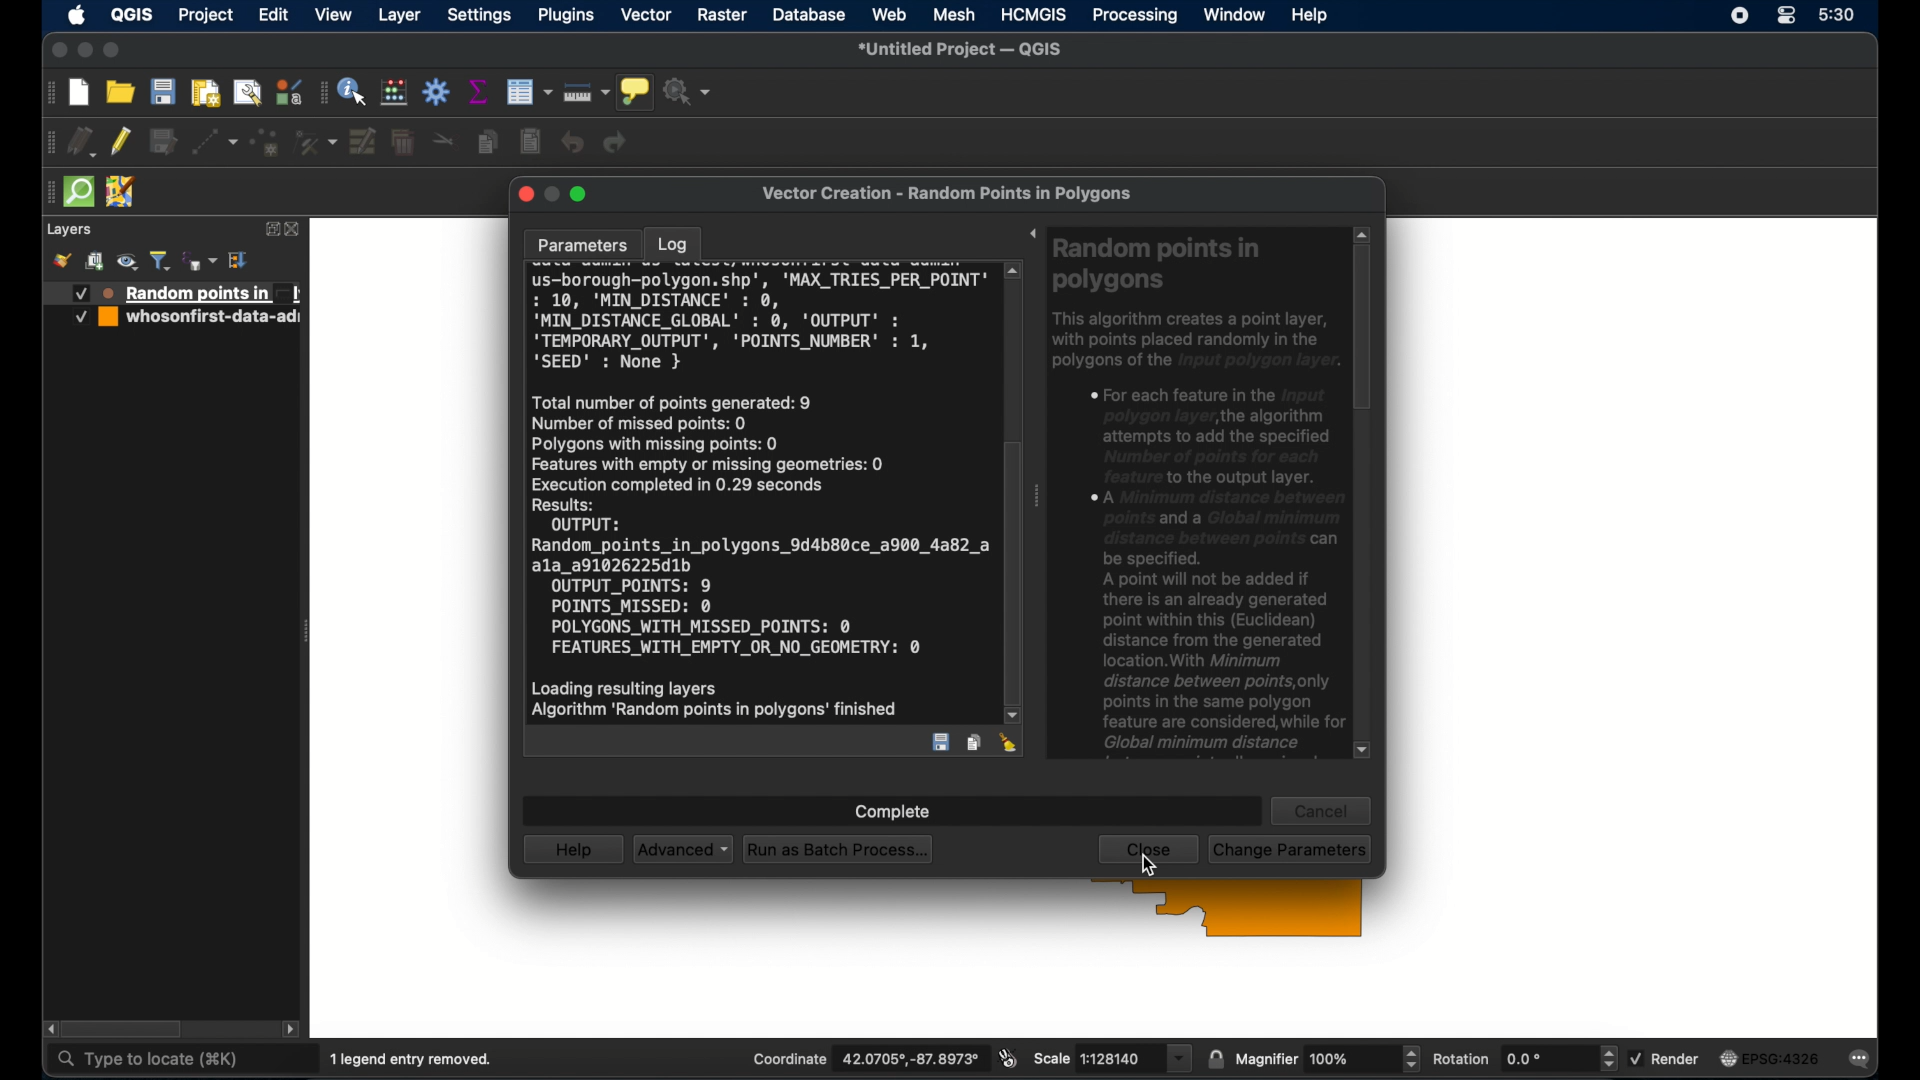 The height and width of the screenshot is (1080, 1920). Describe the element at coordinates (579, 194) in the screenshot. I see `maximize` at that location.